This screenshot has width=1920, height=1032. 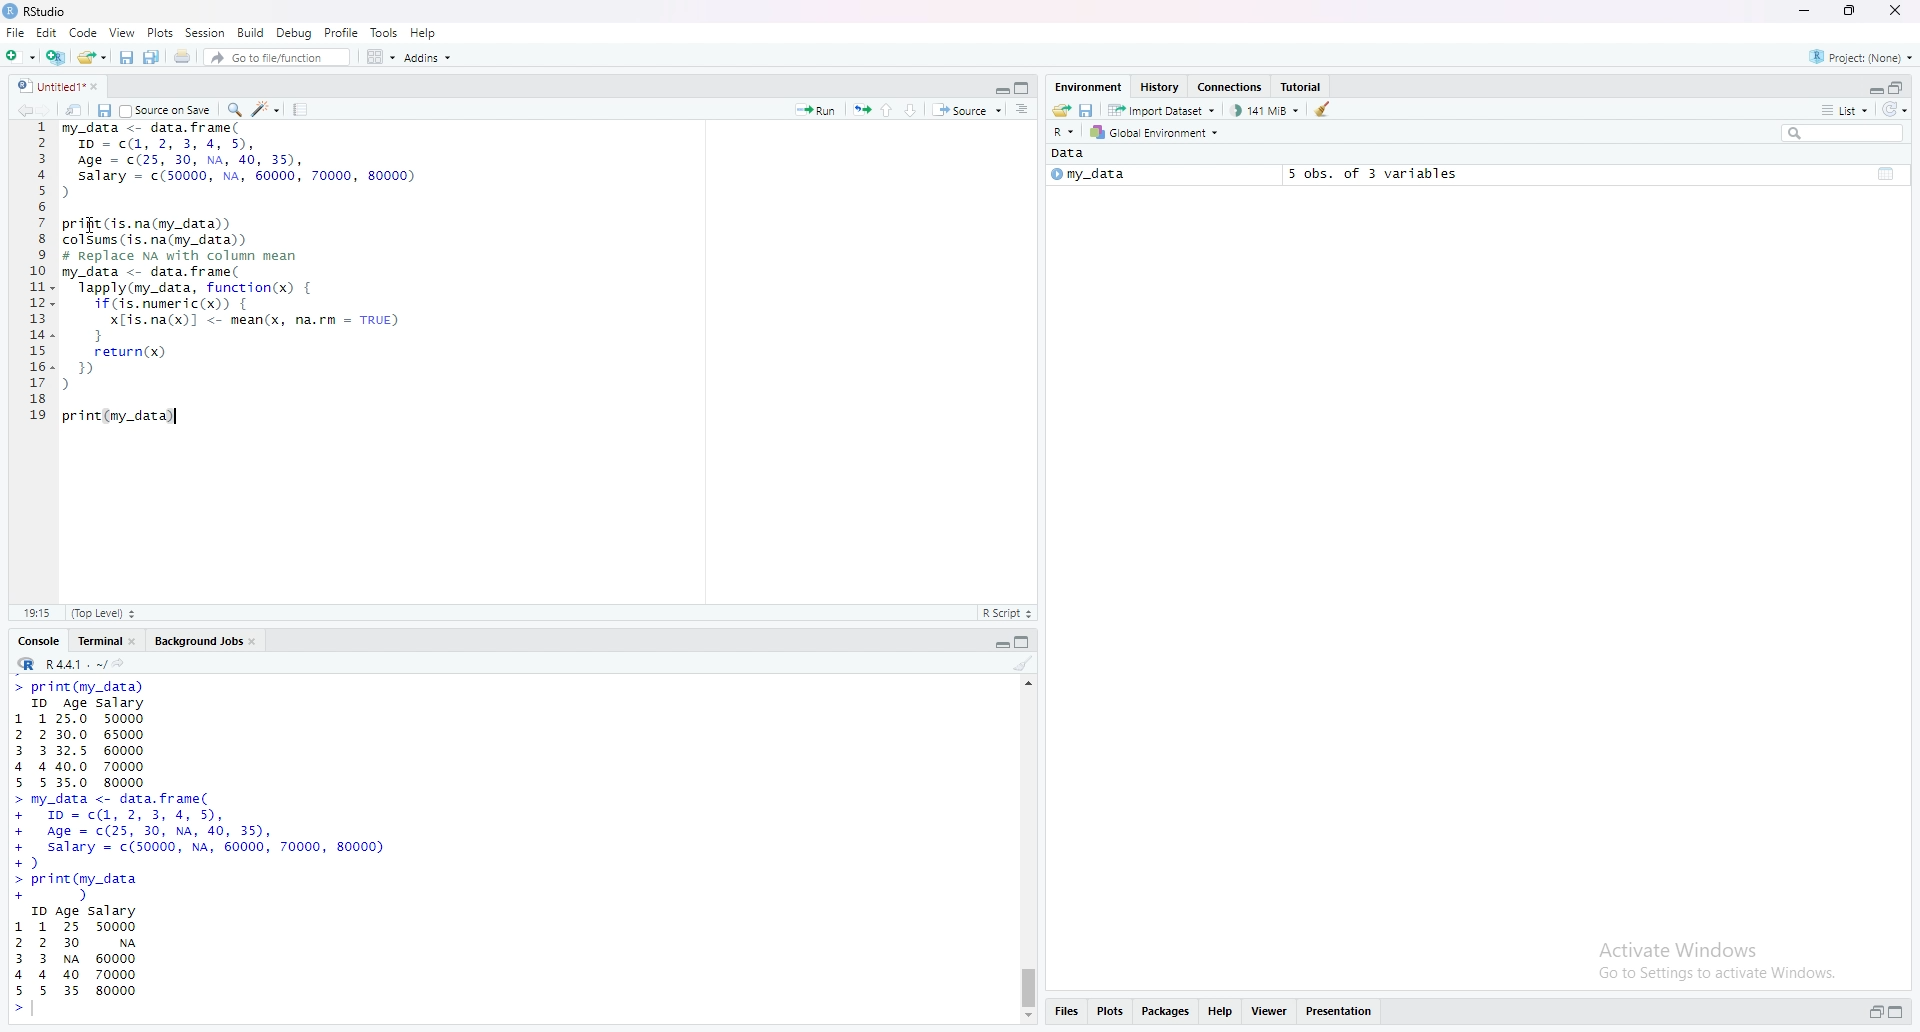 What do you see at coordinates (166, 110) in the screenshot?
I see `source on save` at bounding box center [166, 110].